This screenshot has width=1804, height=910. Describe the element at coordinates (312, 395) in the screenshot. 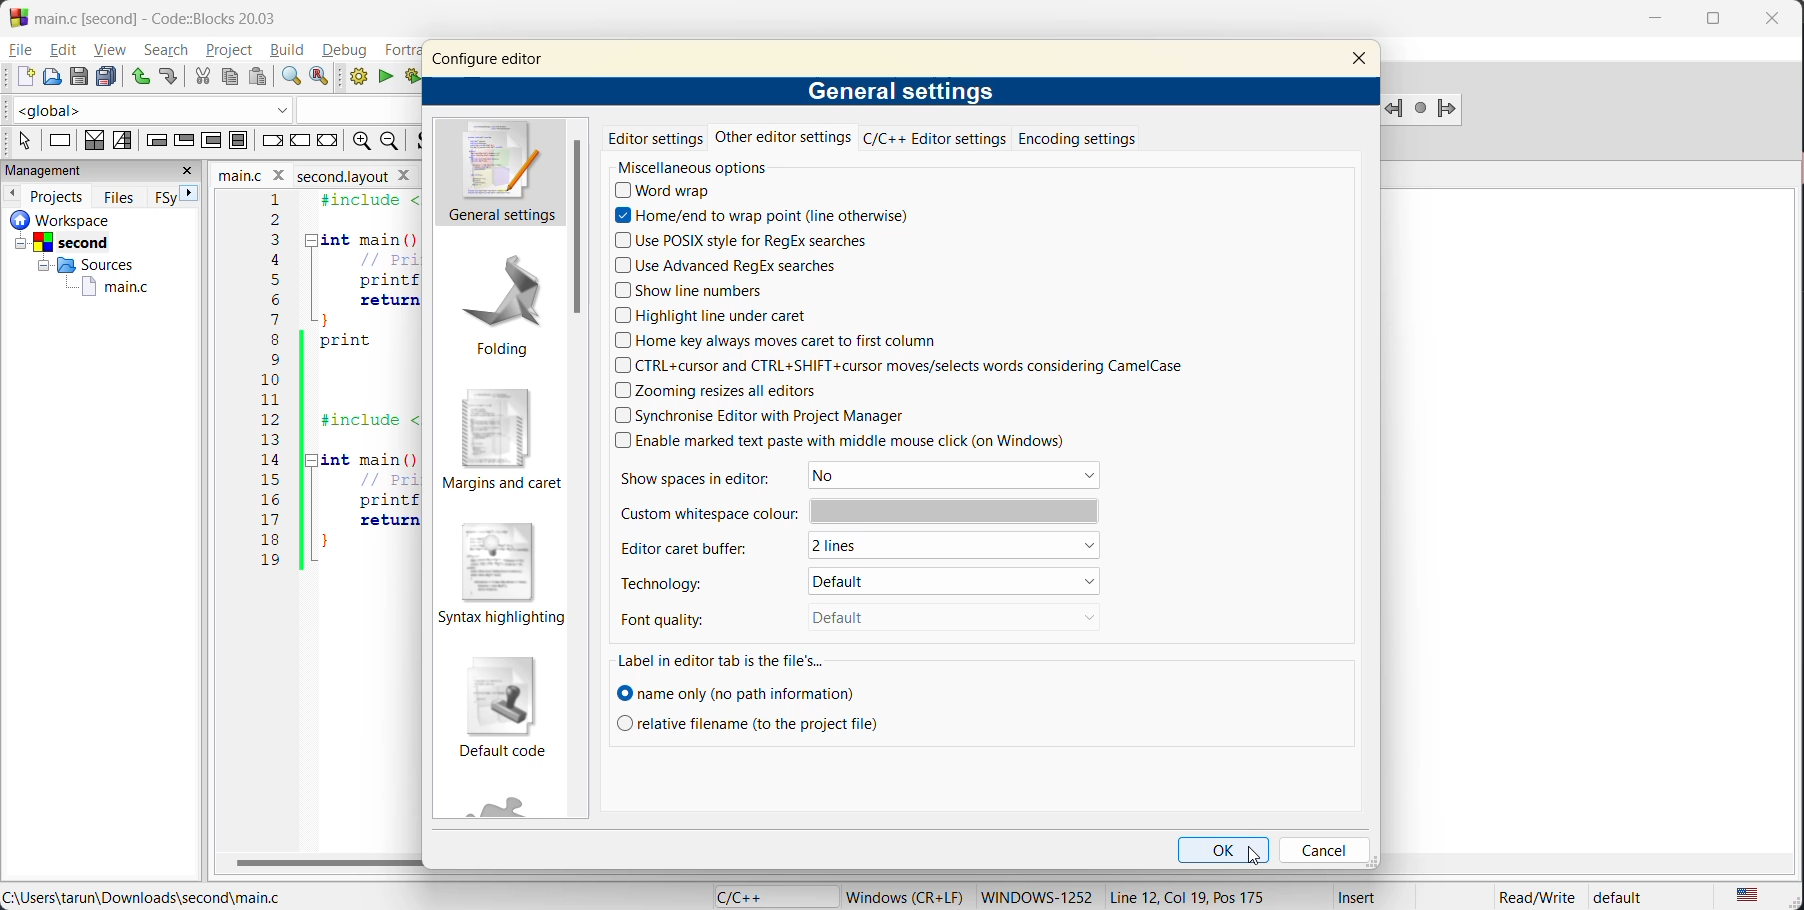

I see `code editor` at that location.